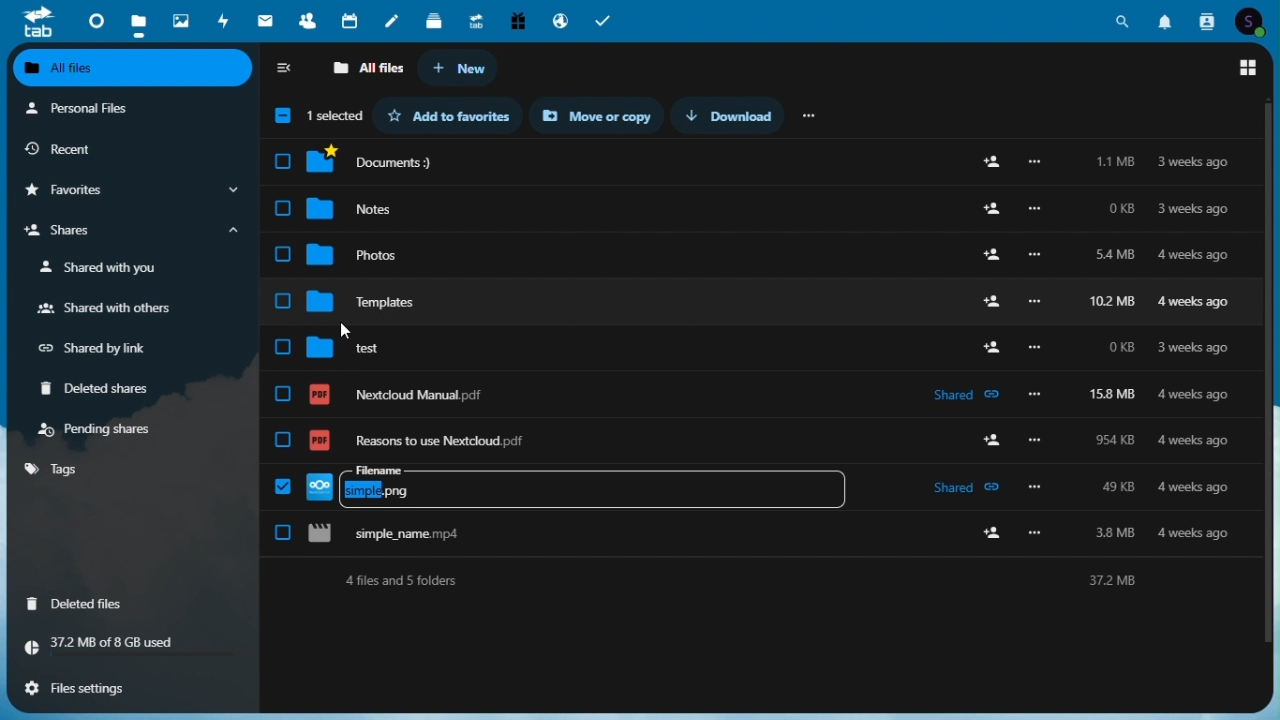  What do you see at coordinates (134, 70) in the screenshot?
I see `all files` at bounding box center [134, 70].